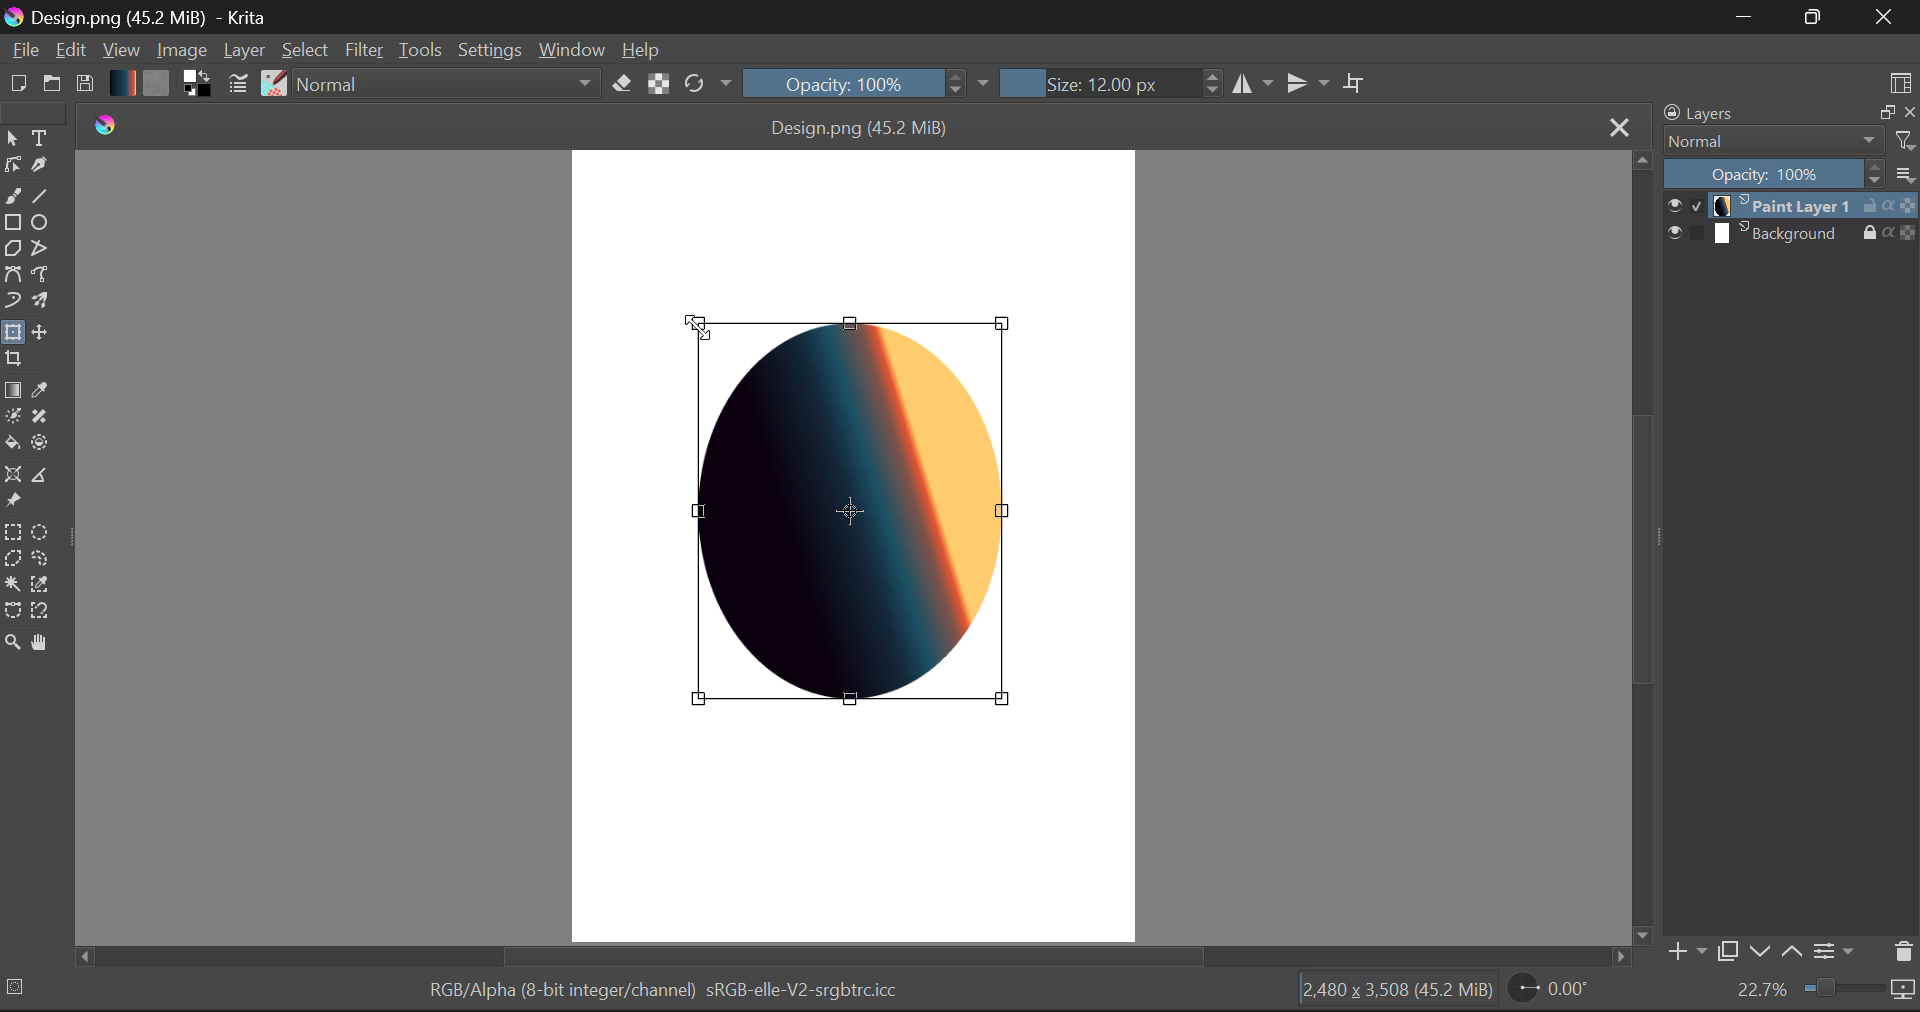  Describe the element at coordinates (12, 302) in the screenshot. I see `Dynamic Brush` at that location.